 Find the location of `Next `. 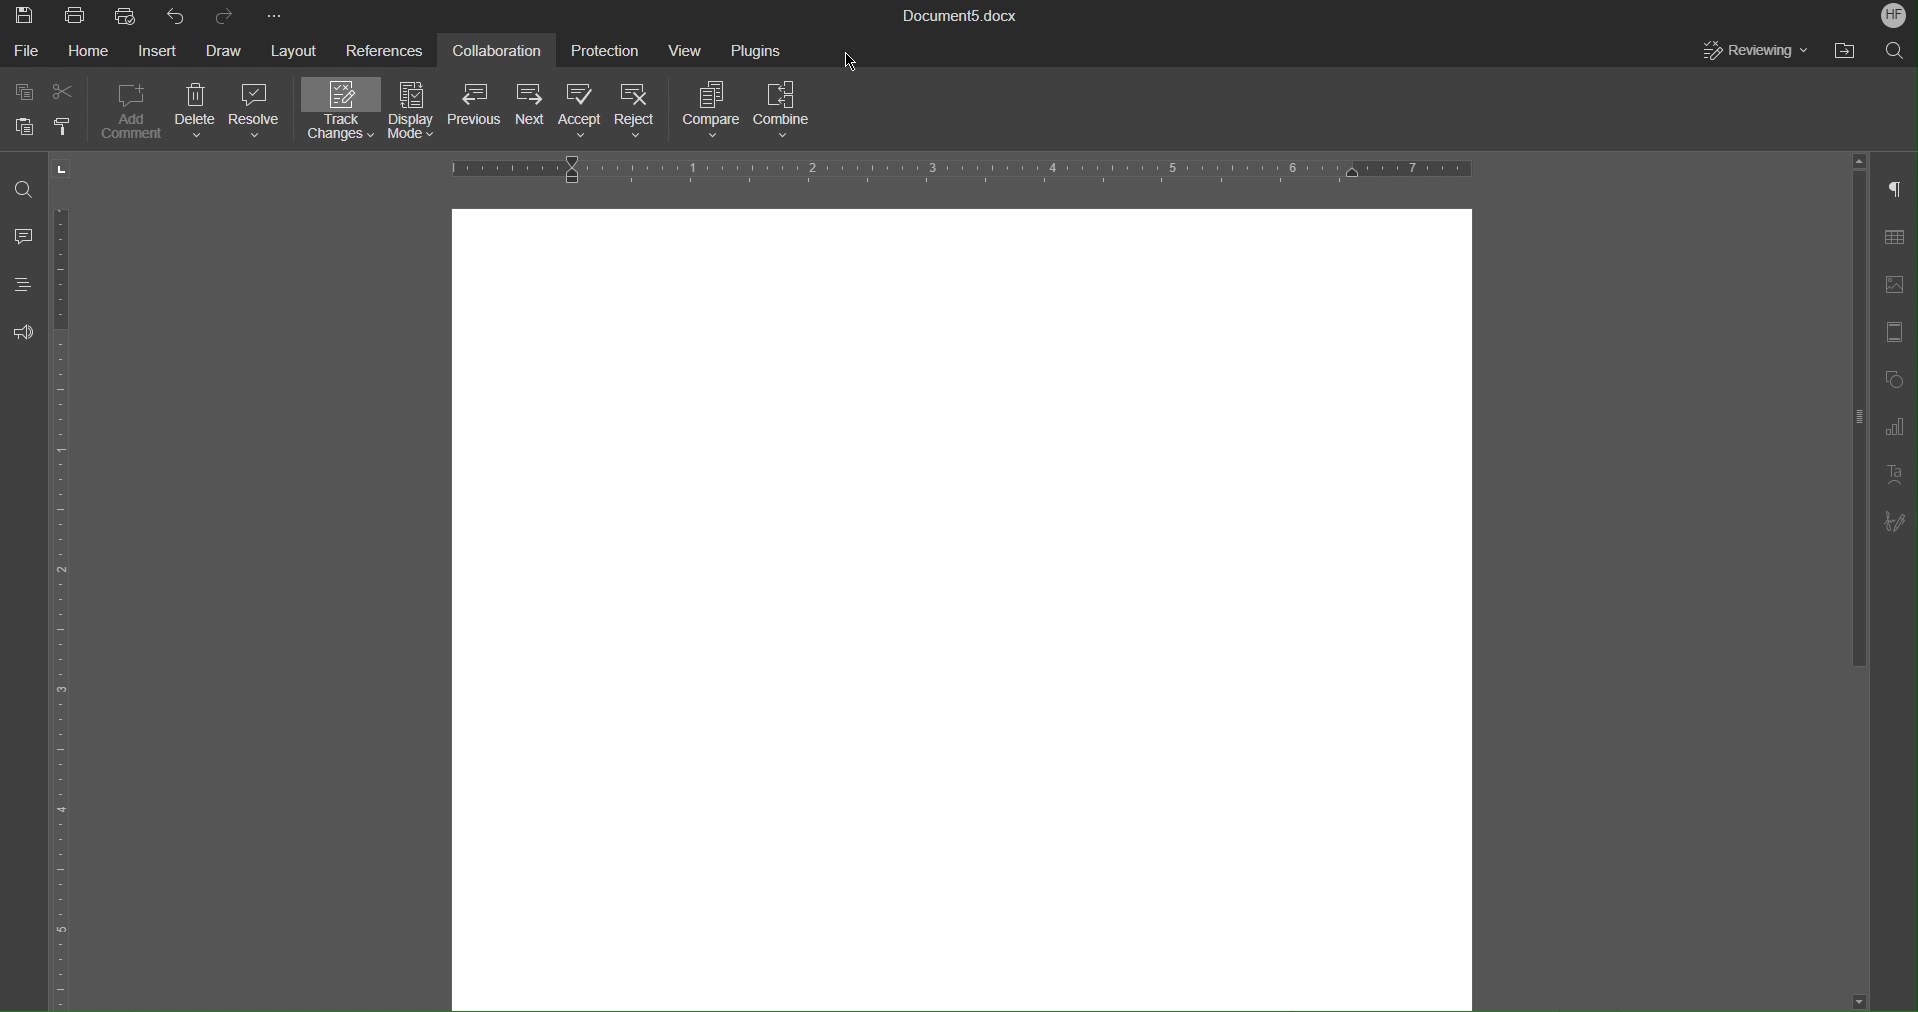

Next  is located at coordinates (534, 111).